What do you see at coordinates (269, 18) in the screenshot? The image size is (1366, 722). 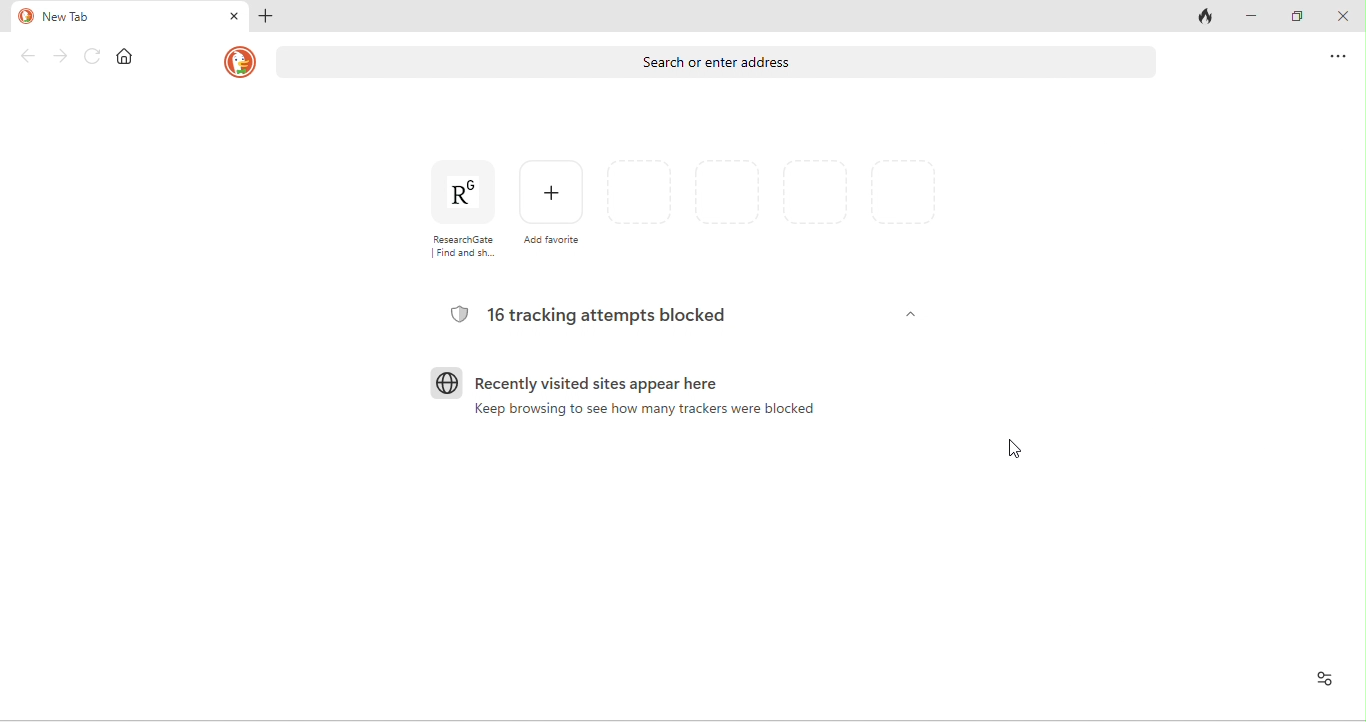 I see `add tab` at bounding box center [269, 18].